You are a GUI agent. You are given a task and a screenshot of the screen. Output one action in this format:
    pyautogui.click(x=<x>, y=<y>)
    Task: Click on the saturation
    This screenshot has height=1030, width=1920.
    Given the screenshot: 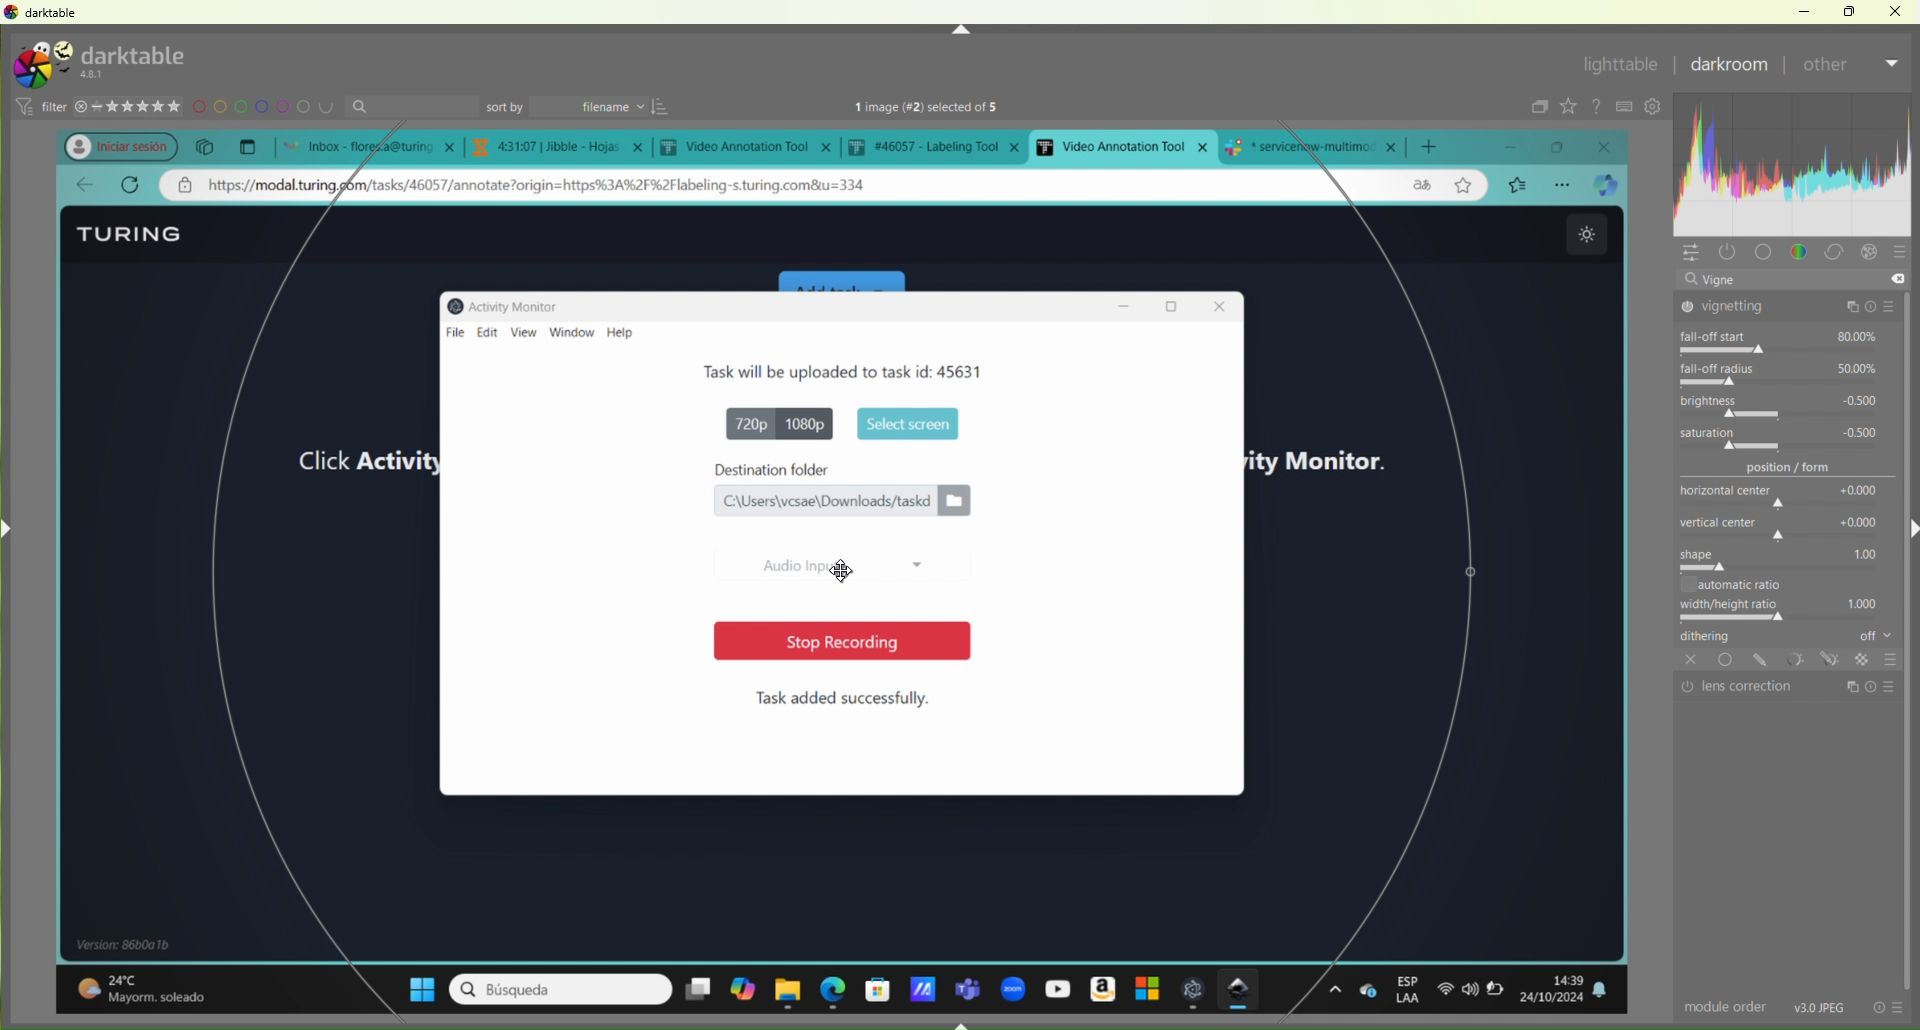 What is the action you would take?
    pyautogui.click(x=1792, y=437)
    